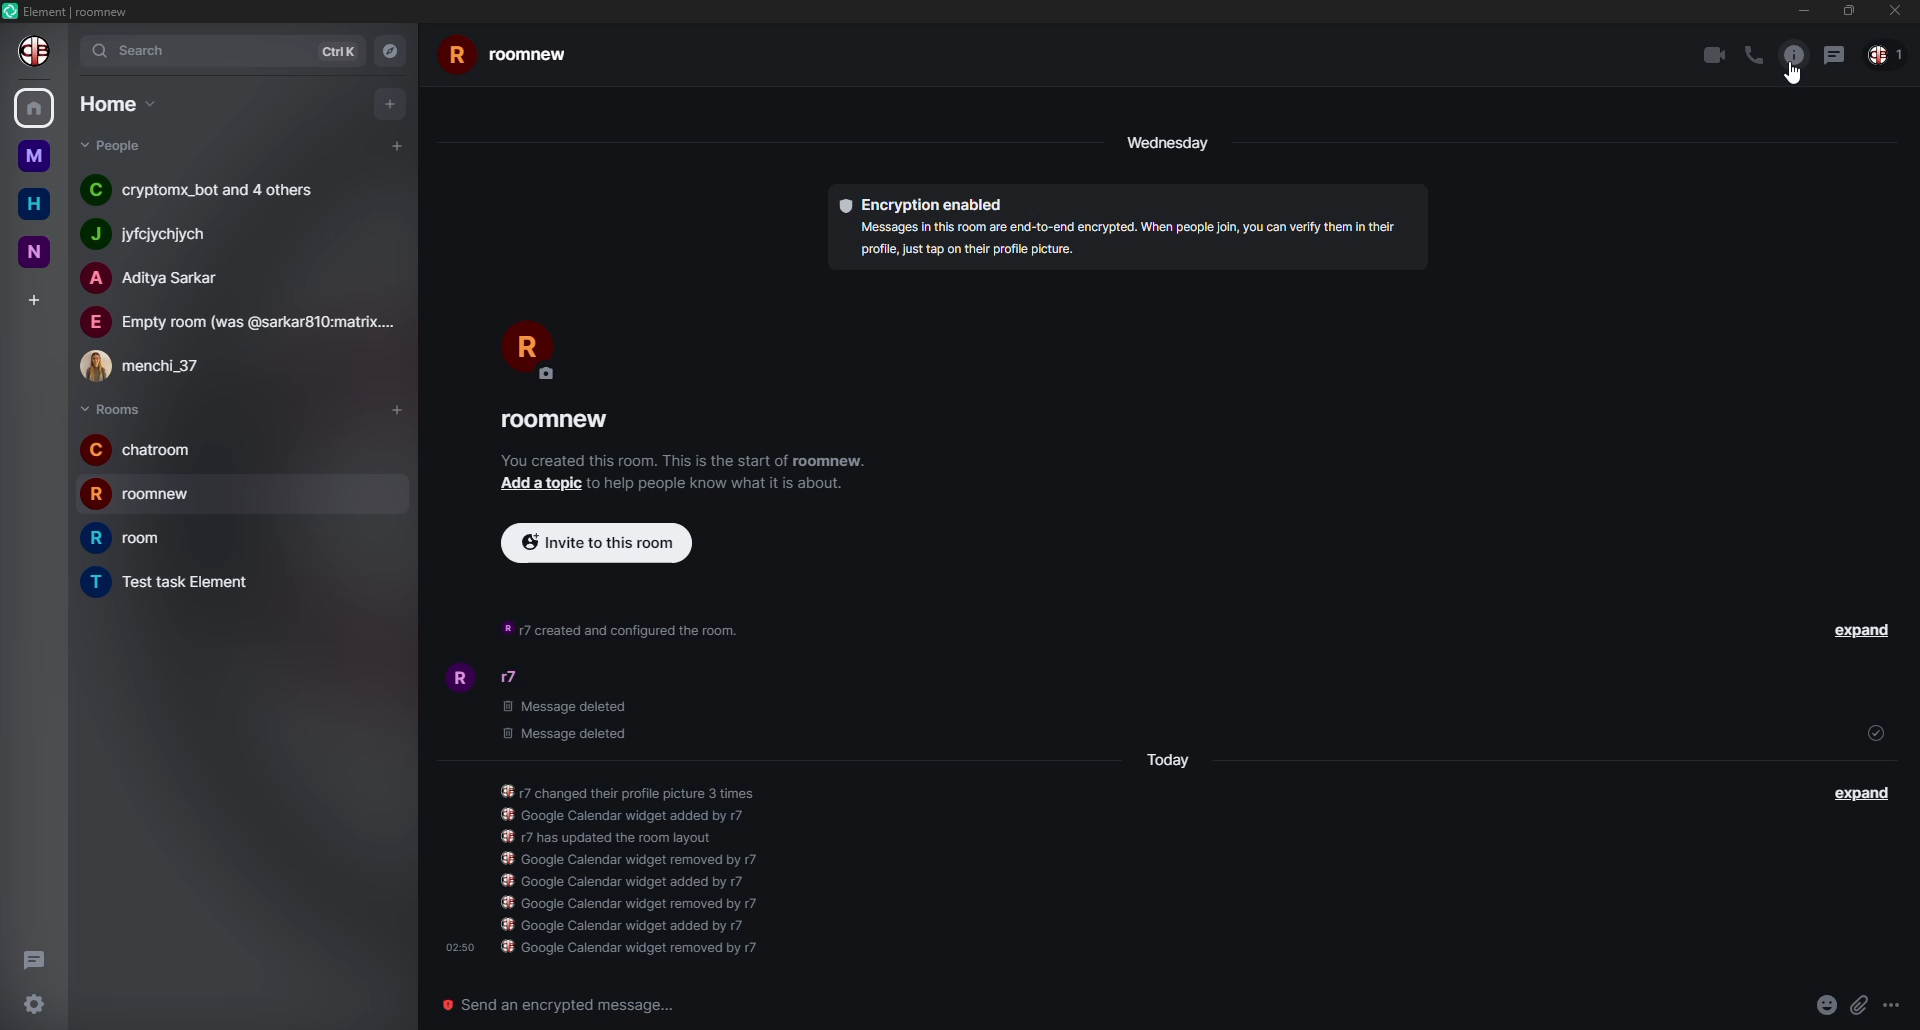 The width and height of the screenshot is (1920, 1030). What do you see at coordinates (36, 52) in the screenshot?
I see `profile` at bounding box center [36, 52].